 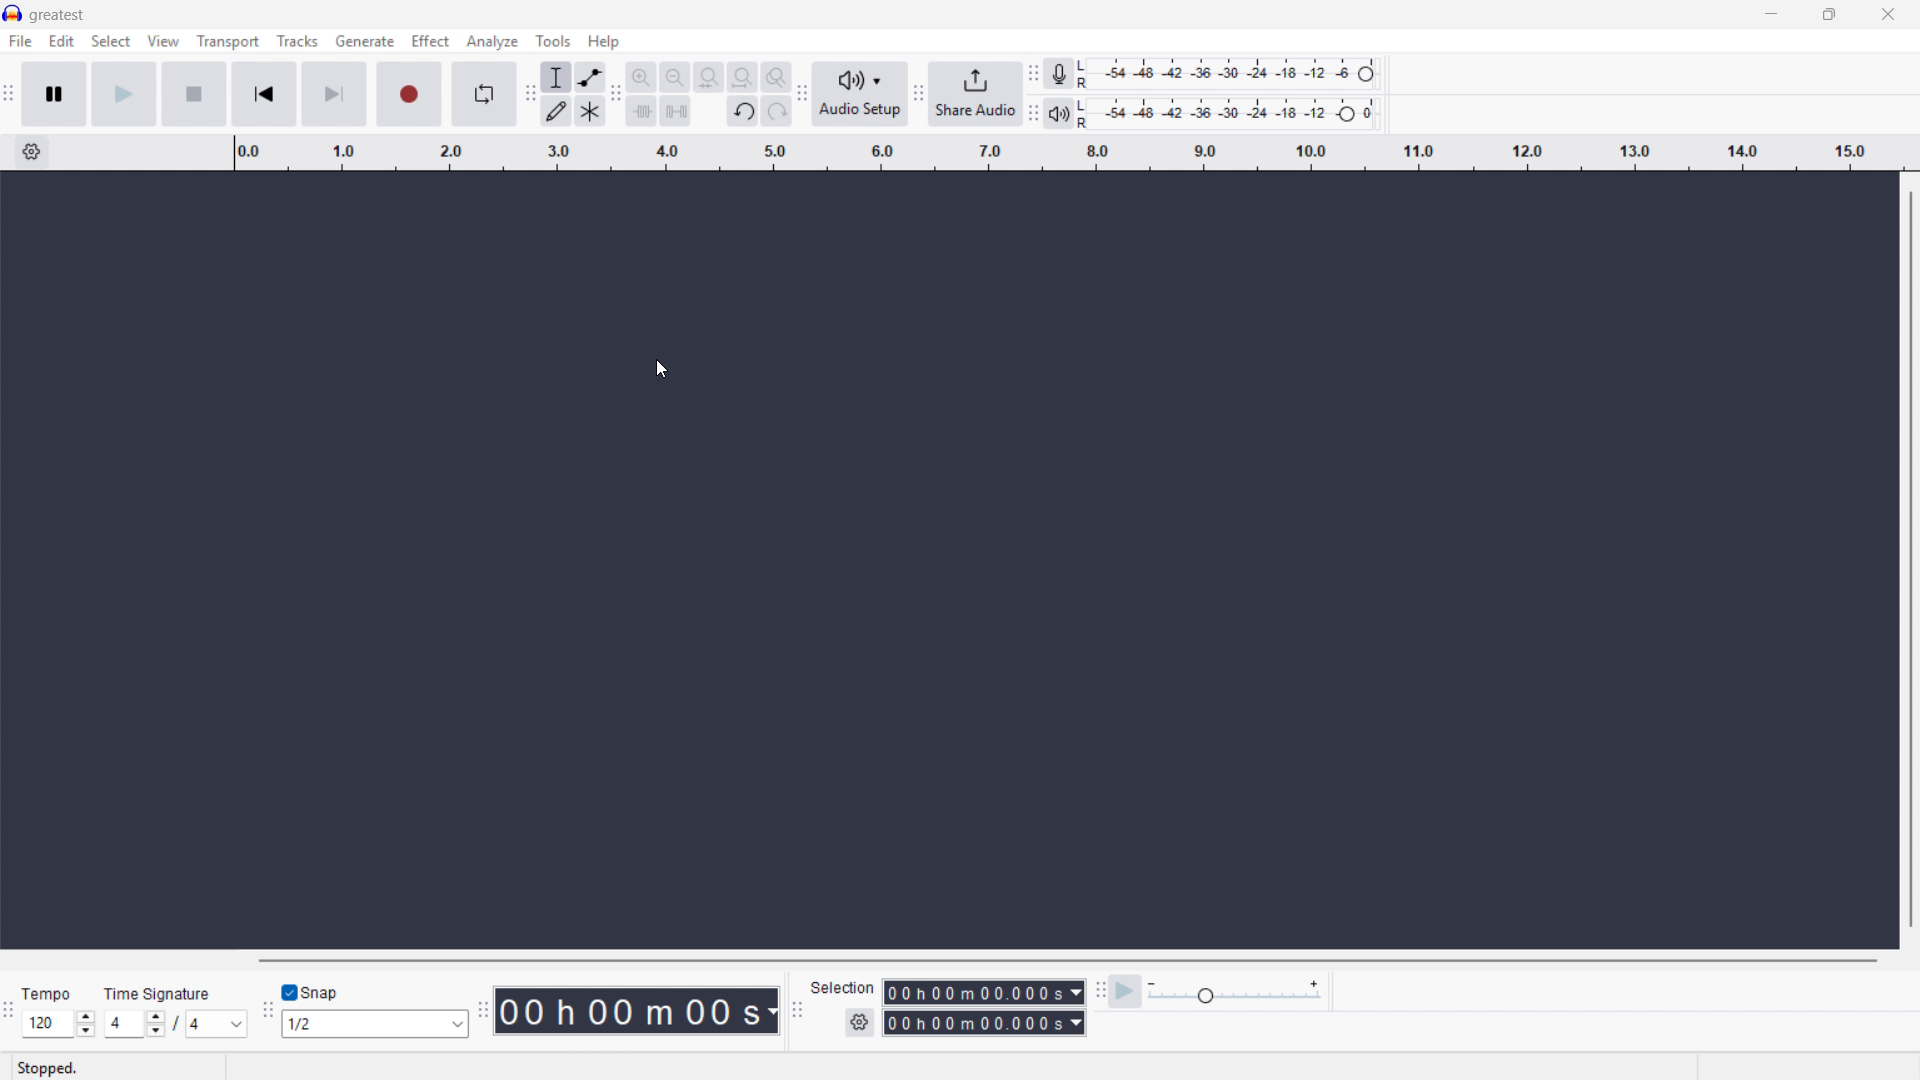 I want to click on Record , so click(x=407, y=94).